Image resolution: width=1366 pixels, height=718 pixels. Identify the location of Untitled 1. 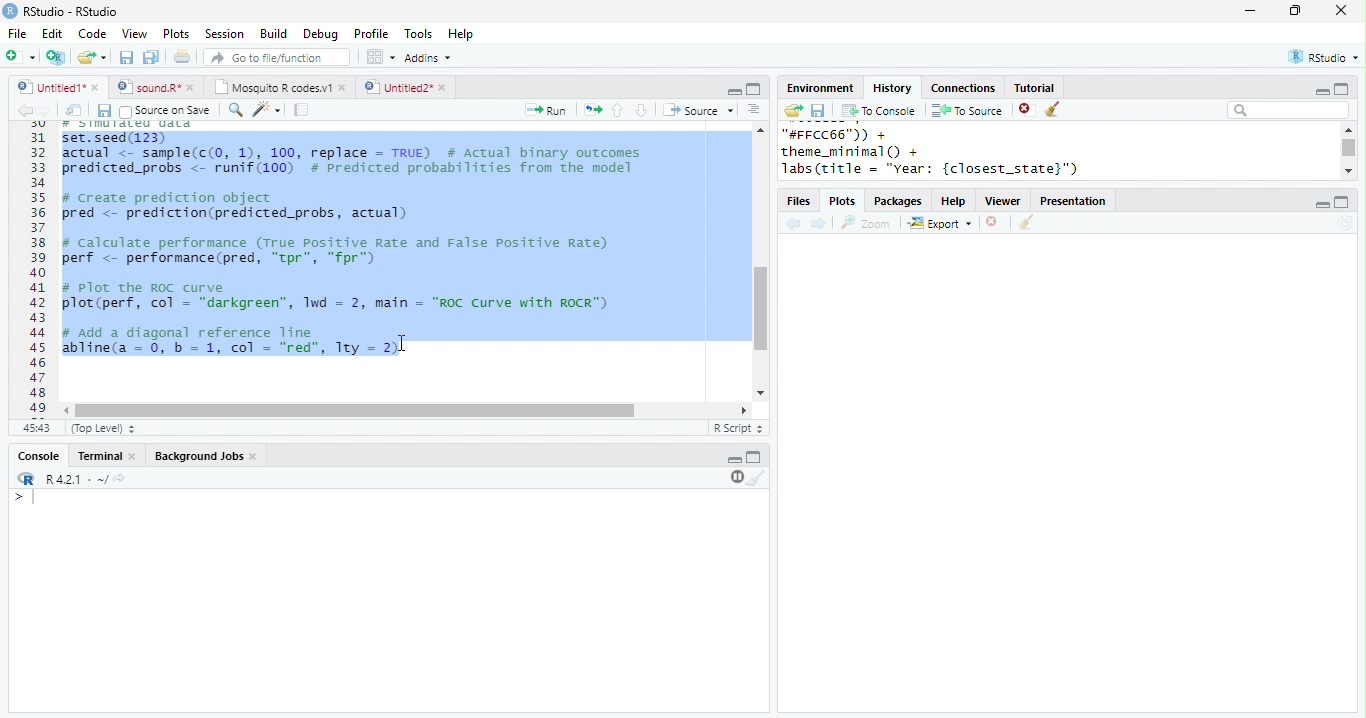
(48, 86).